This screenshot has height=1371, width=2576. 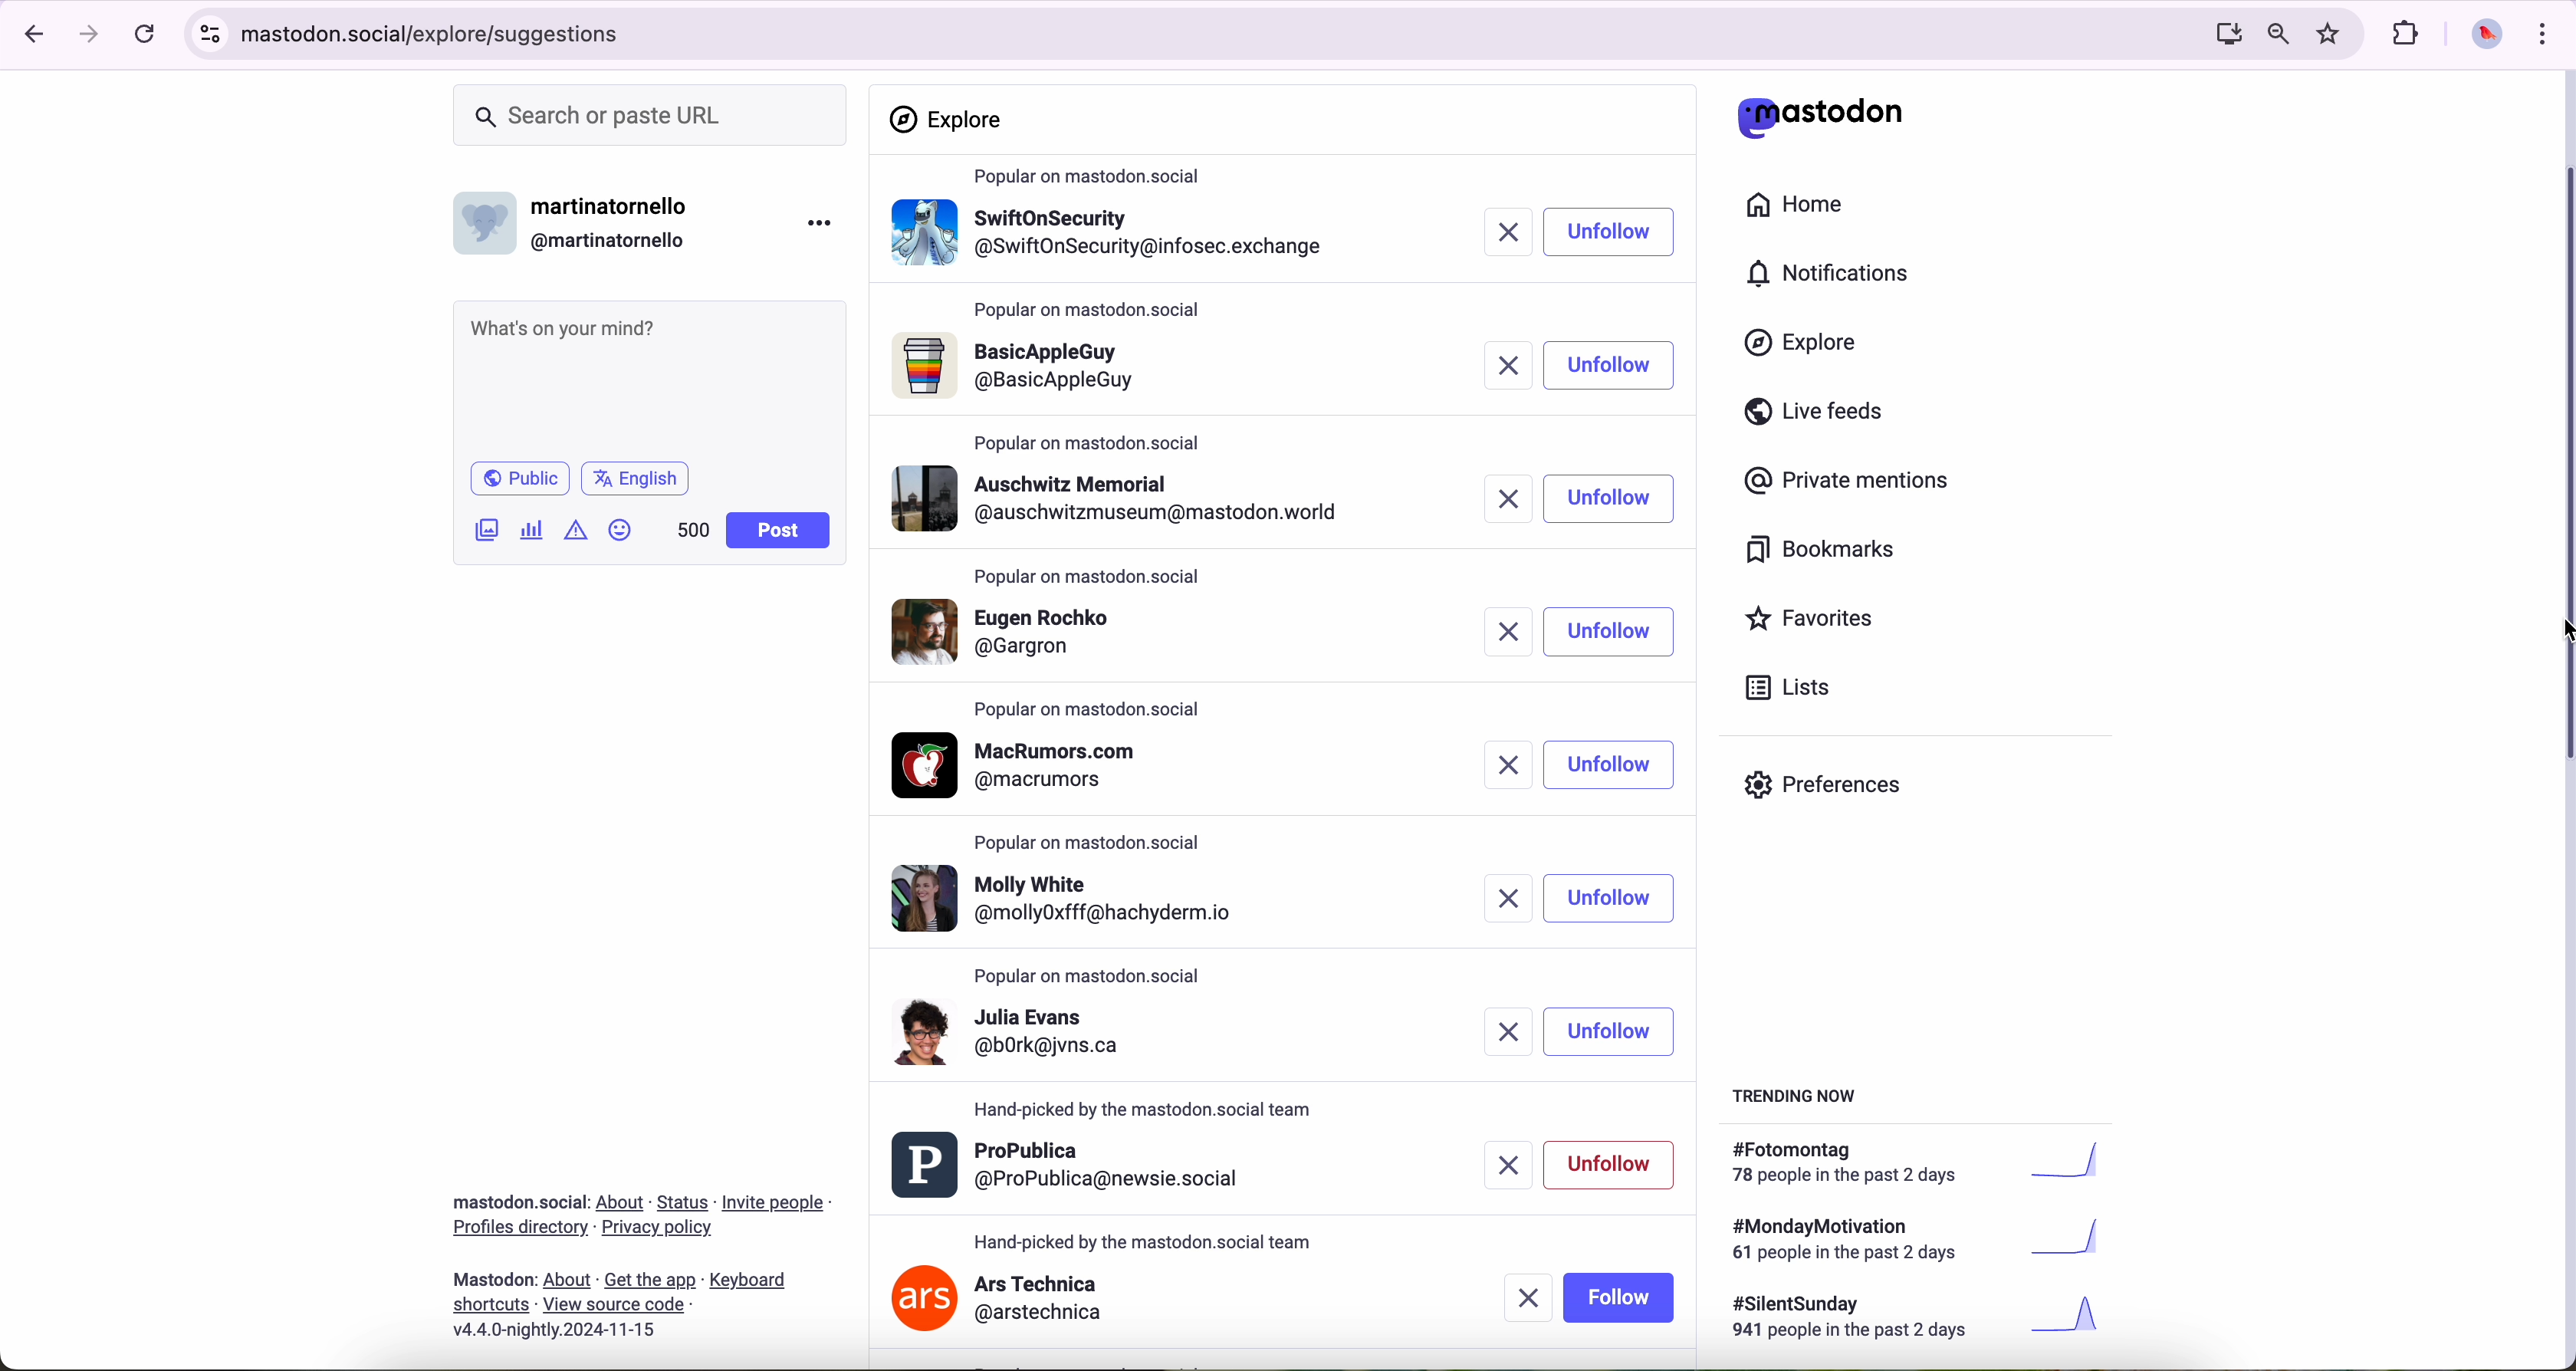 I want to click on public, so click(x=518, y=478).